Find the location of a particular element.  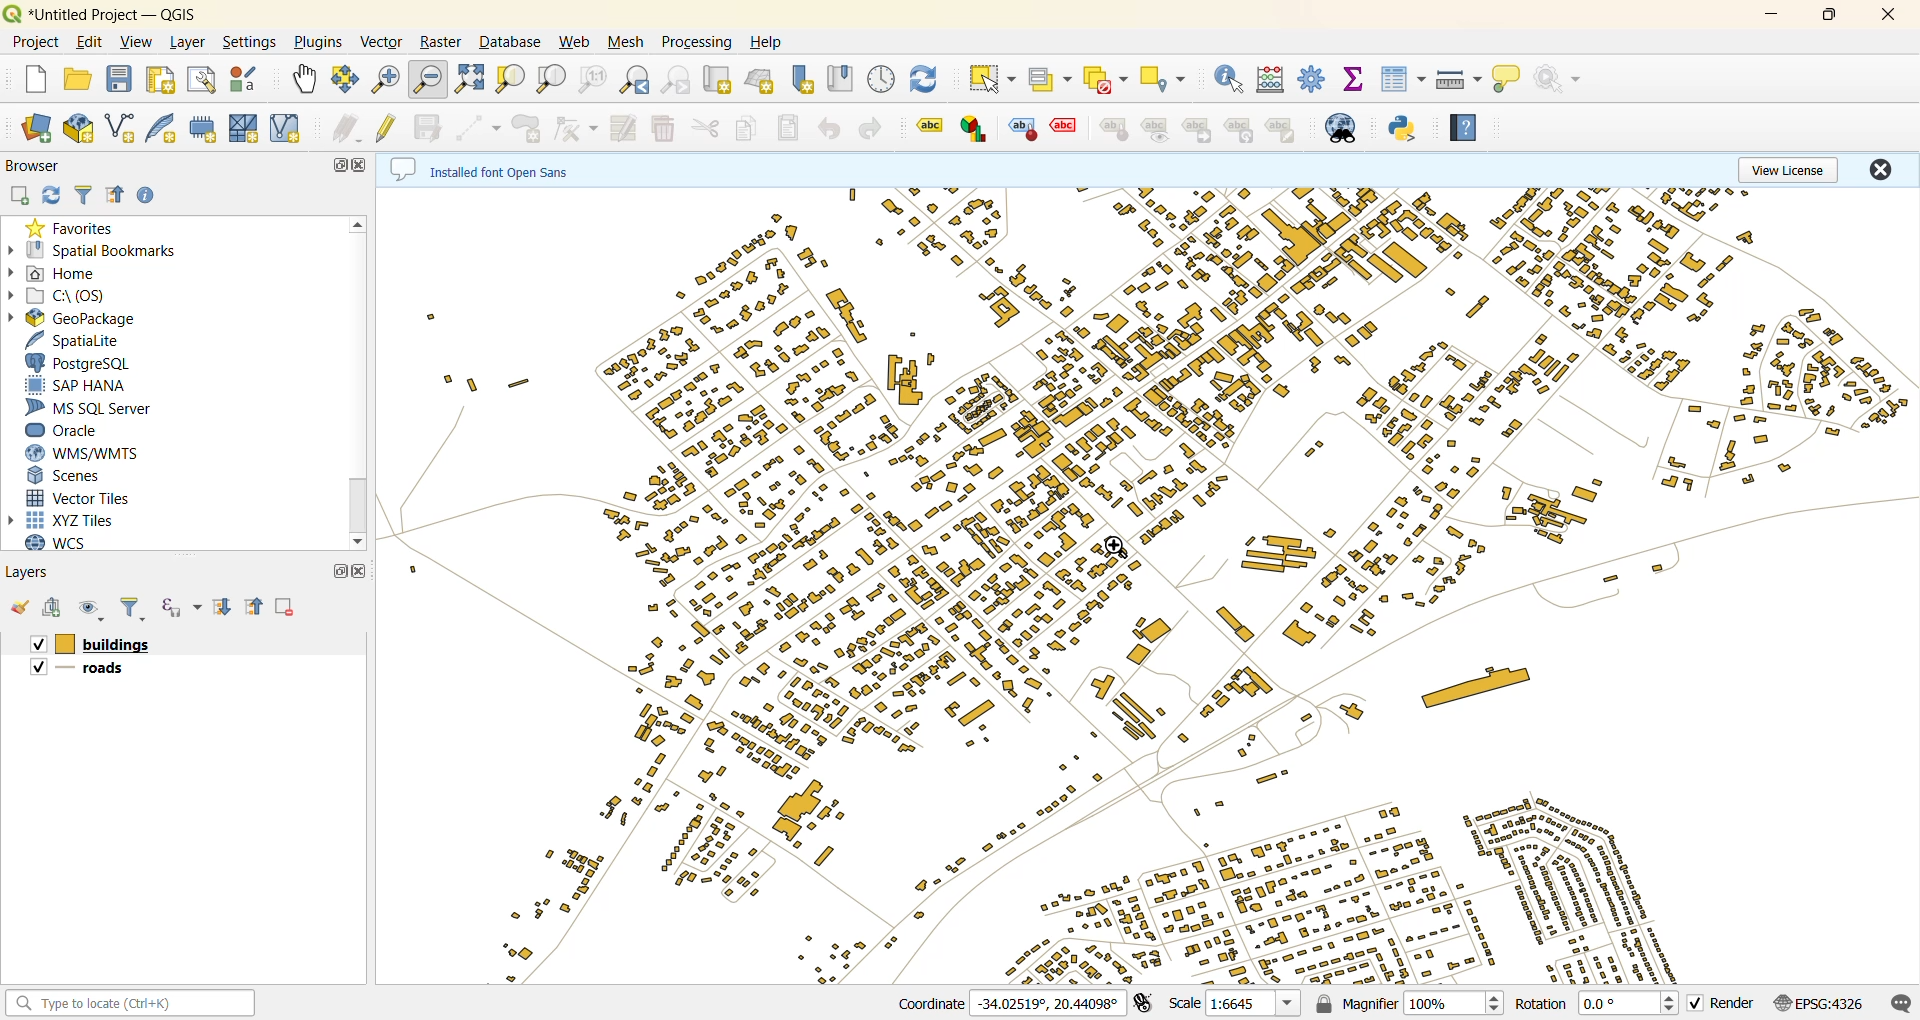

copy is located at coordinates (744, 132).